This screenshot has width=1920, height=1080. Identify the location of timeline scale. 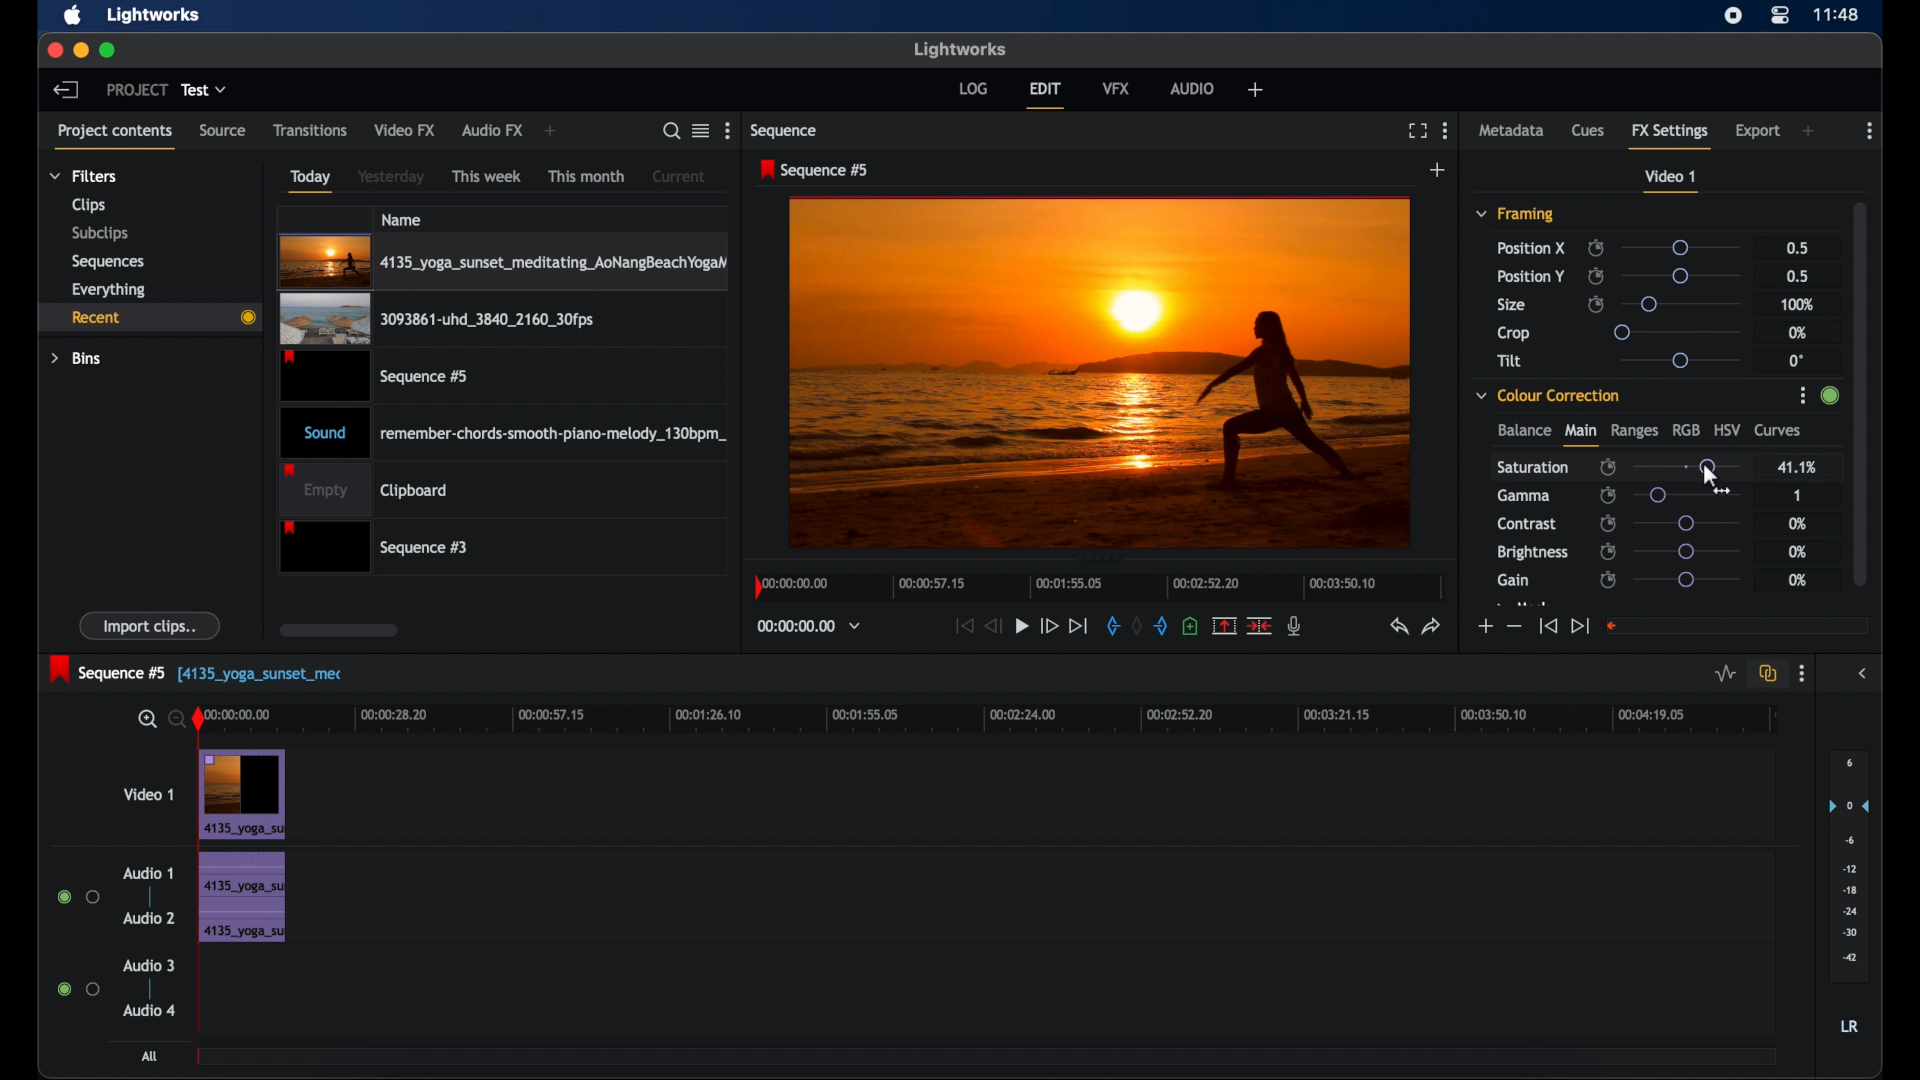
(1001, 721).